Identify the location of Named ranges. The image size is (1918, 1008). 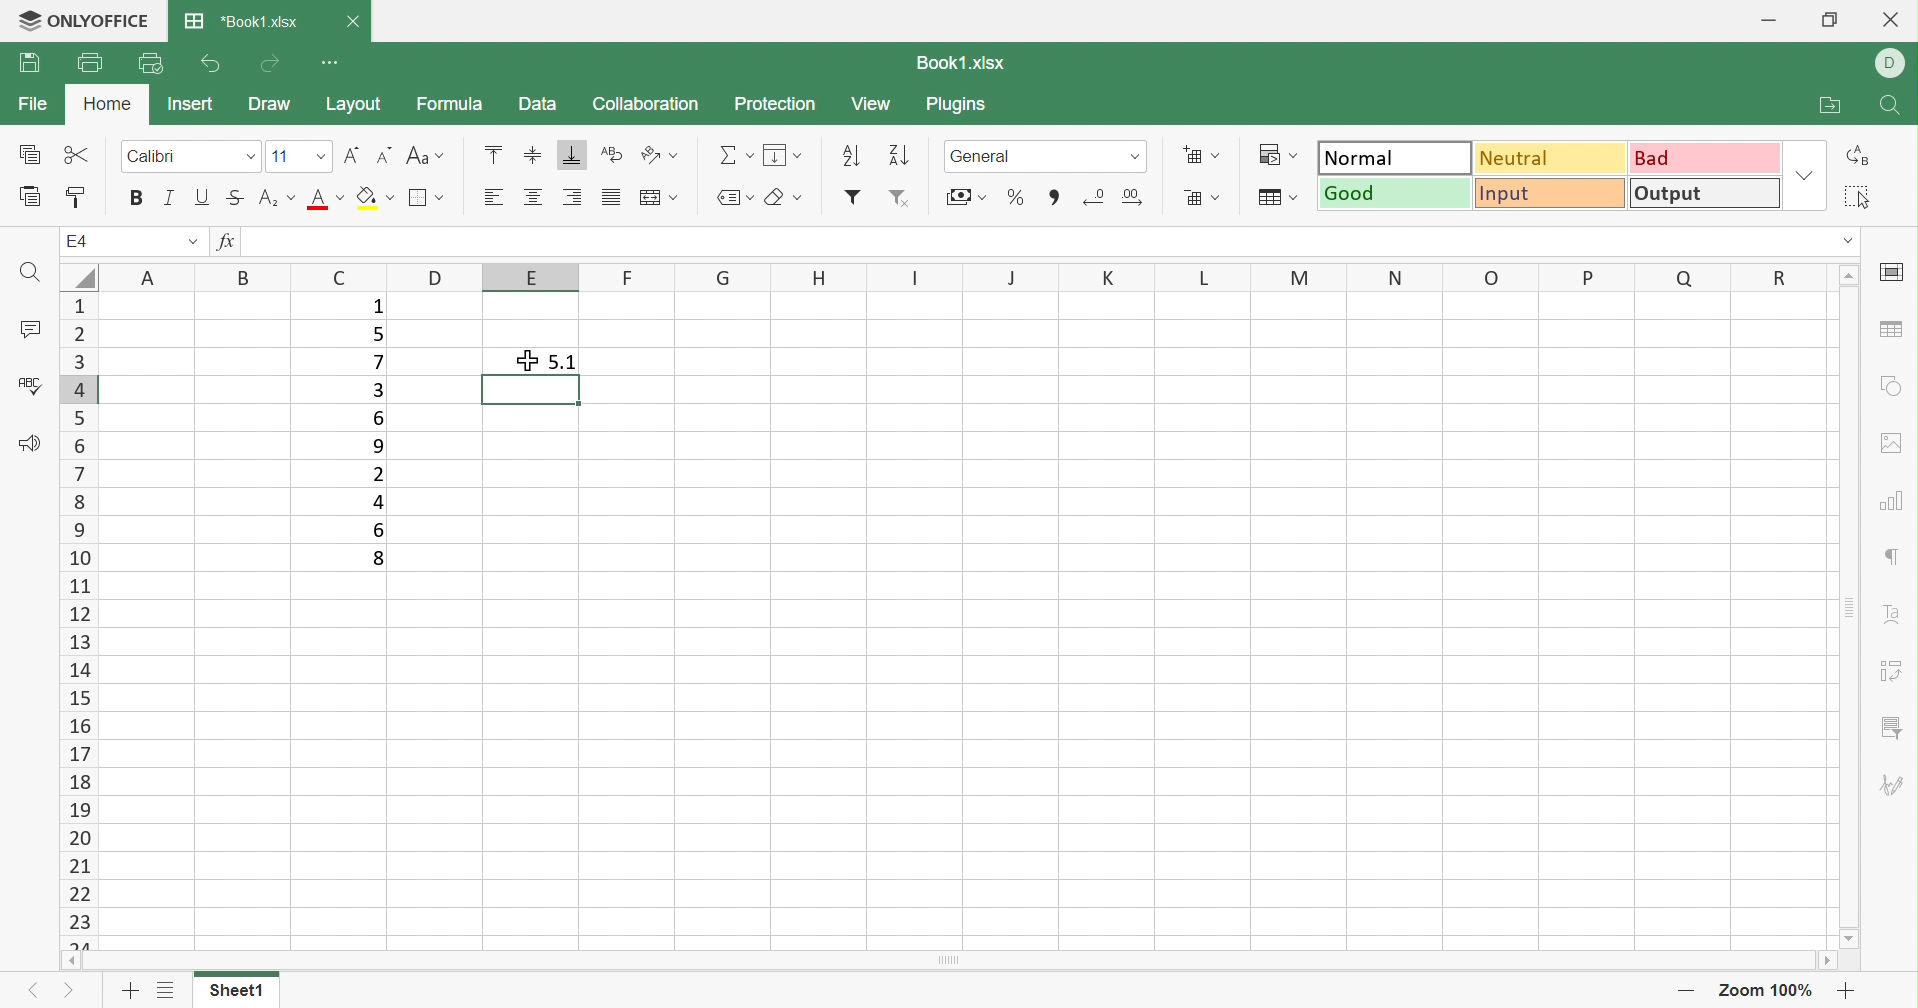
(734, 197).